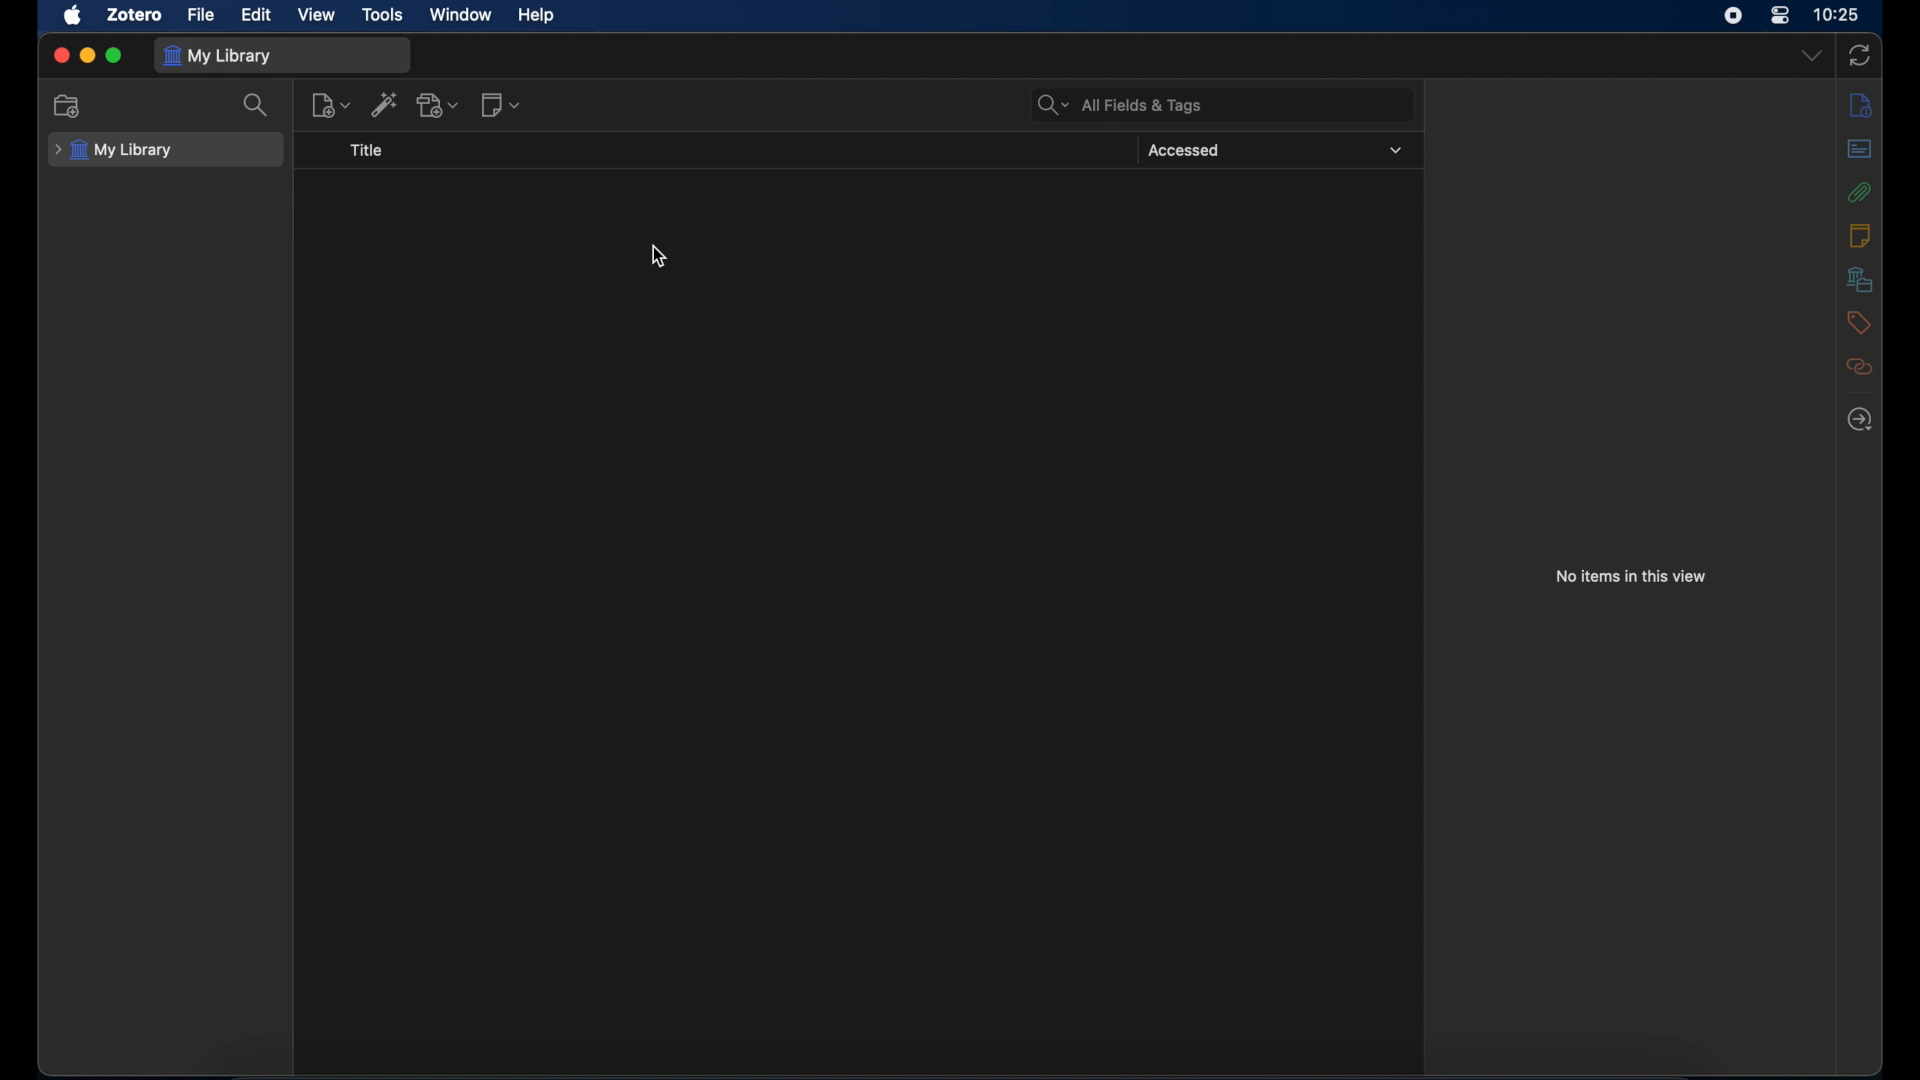 This screenshot has width=1920, height=1080. What do you see at coordinates (86, 56) in the screenshot?
I see `minimize` at bounding box center [86, 56].